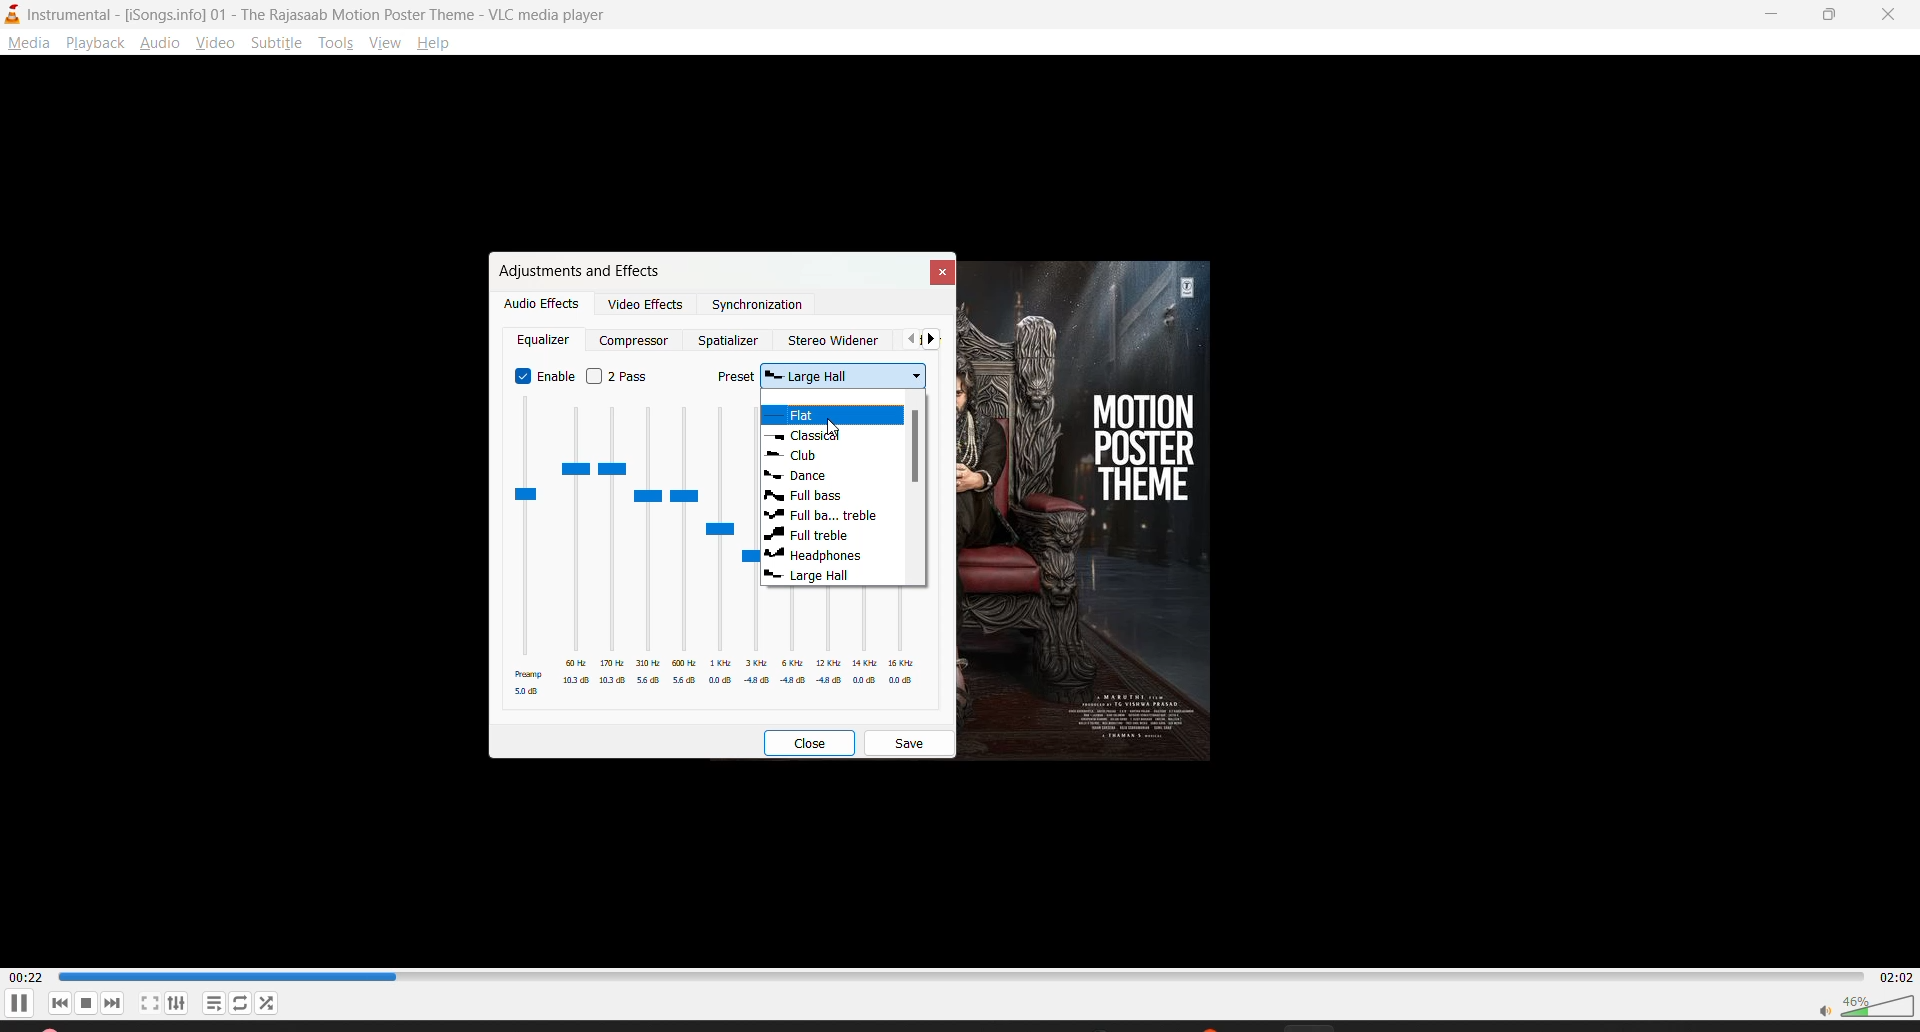 The image size is (1920, 1032). Describe the element at coordinates (117, 1004) in the screenshot. I see `next` at that location.